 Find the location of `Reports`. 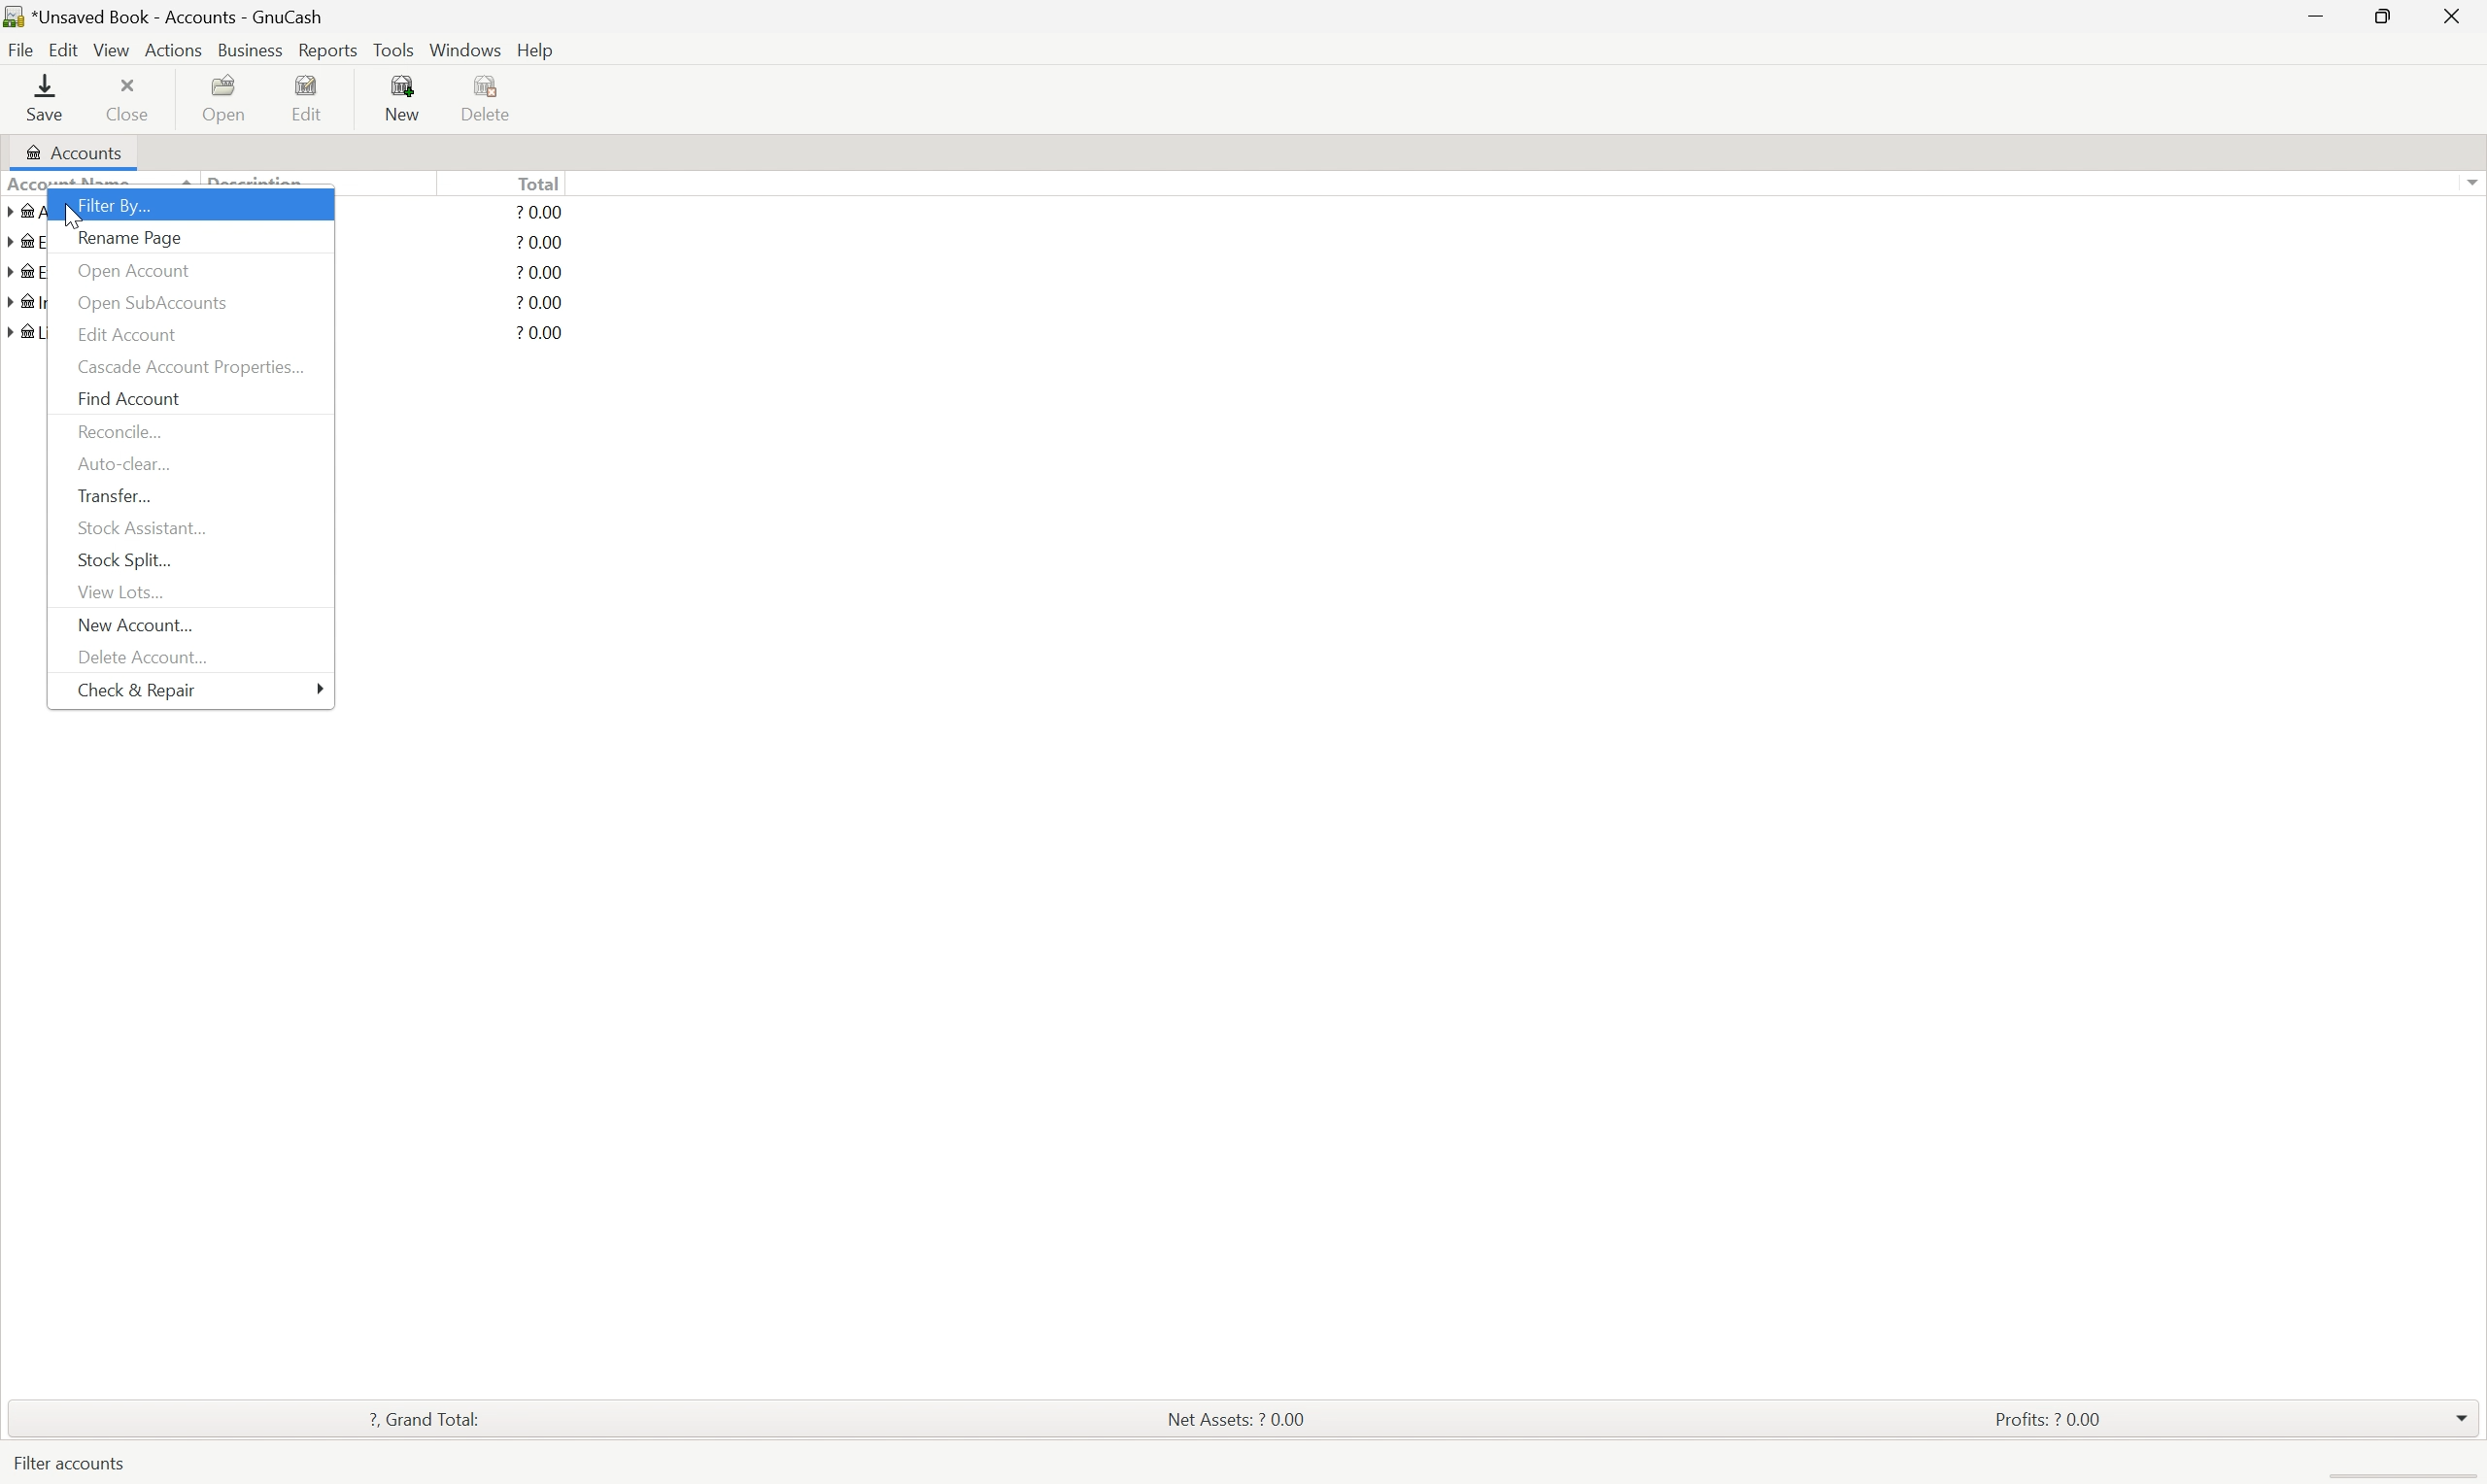

Reports is located at coordinates (325, 50).